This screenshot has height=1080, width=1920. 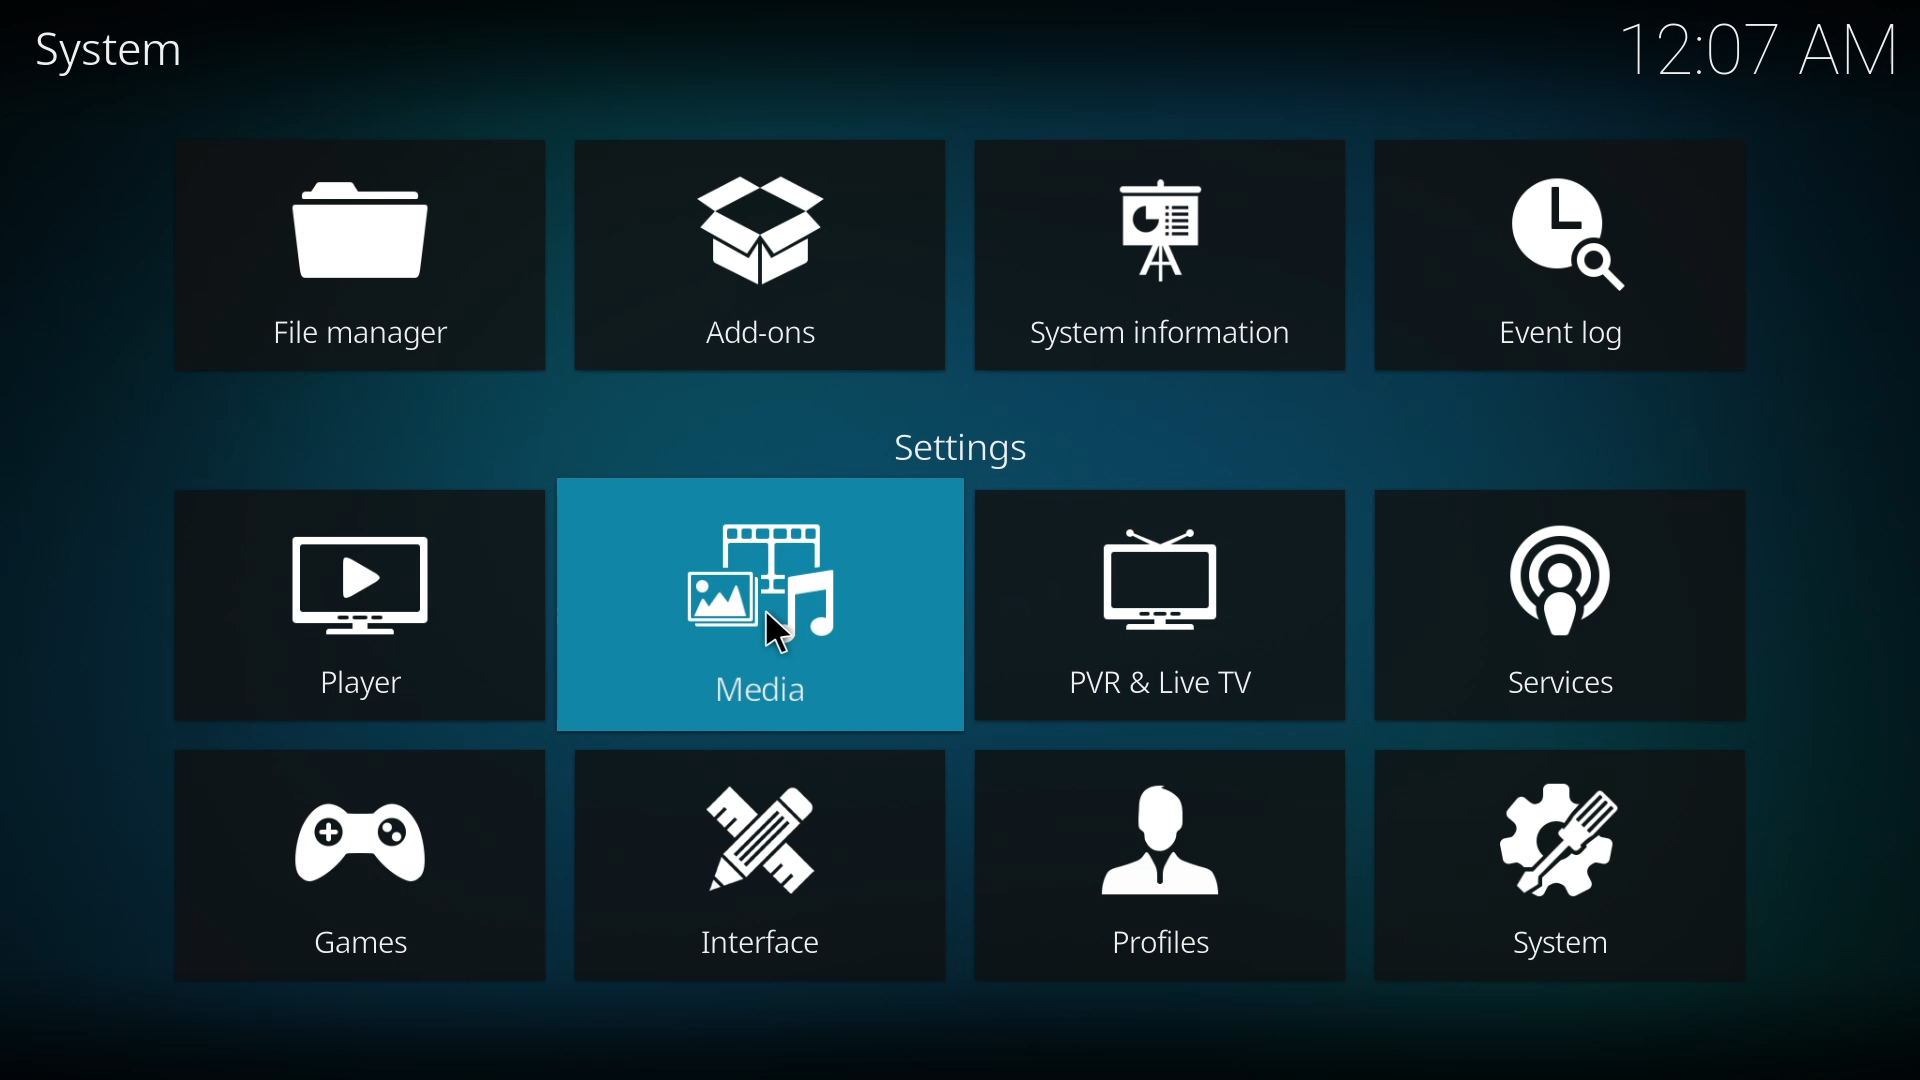 I want to click on file manager, so click(x=368, y=259).